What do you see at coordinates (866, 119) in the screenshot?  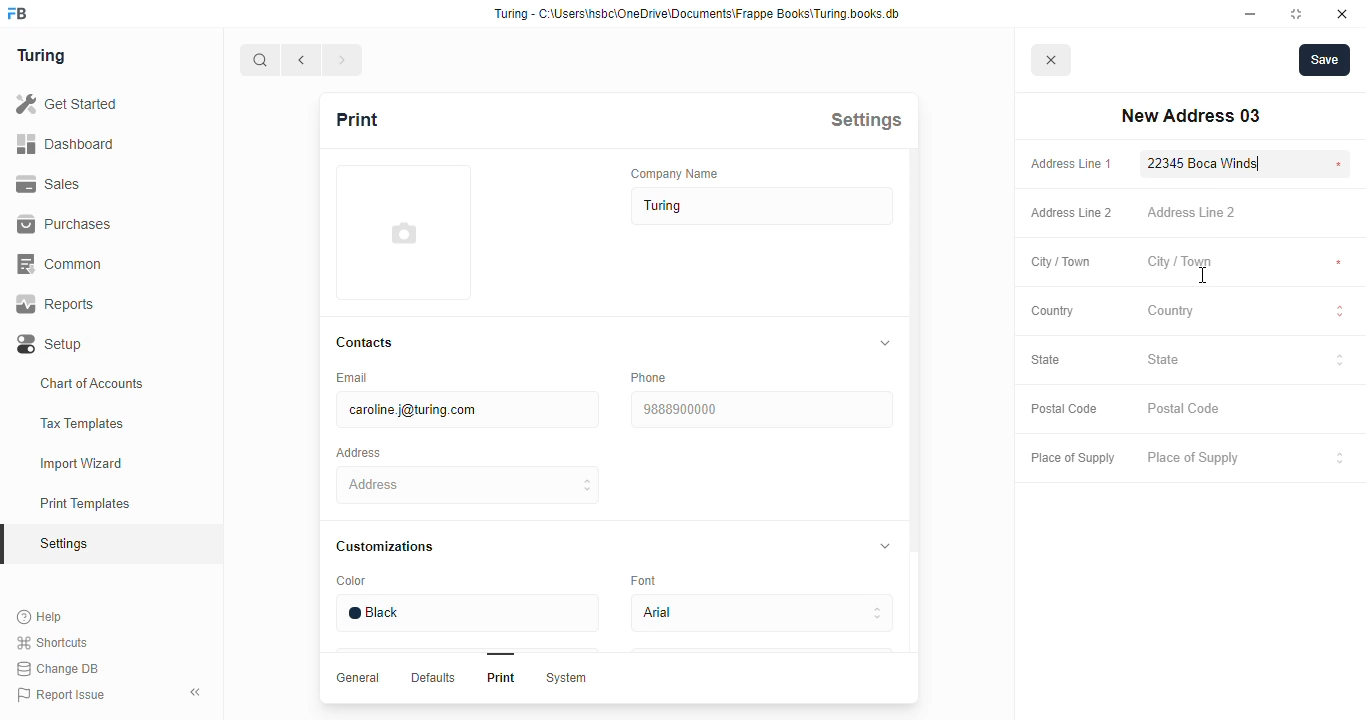 I see `settings` at bounding box center [866, 119].